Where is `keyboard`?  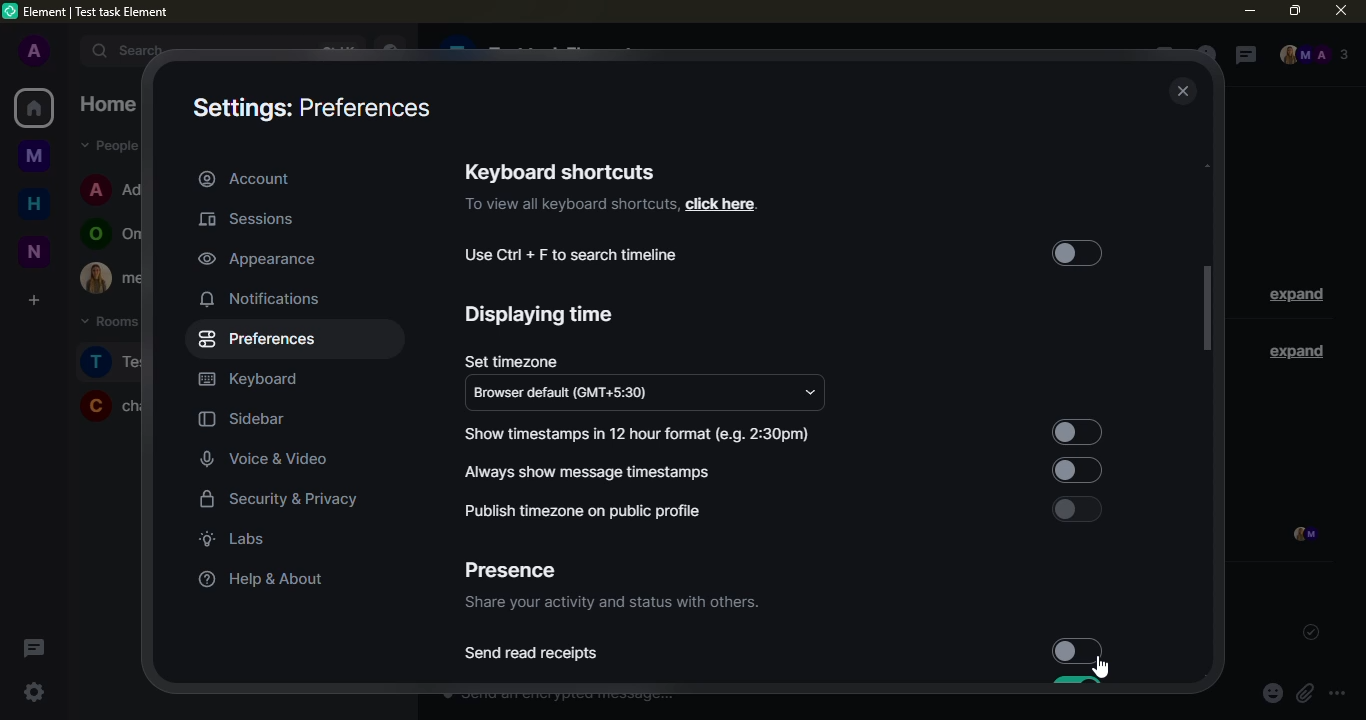 keyboard is located at coordinates (250, 380).